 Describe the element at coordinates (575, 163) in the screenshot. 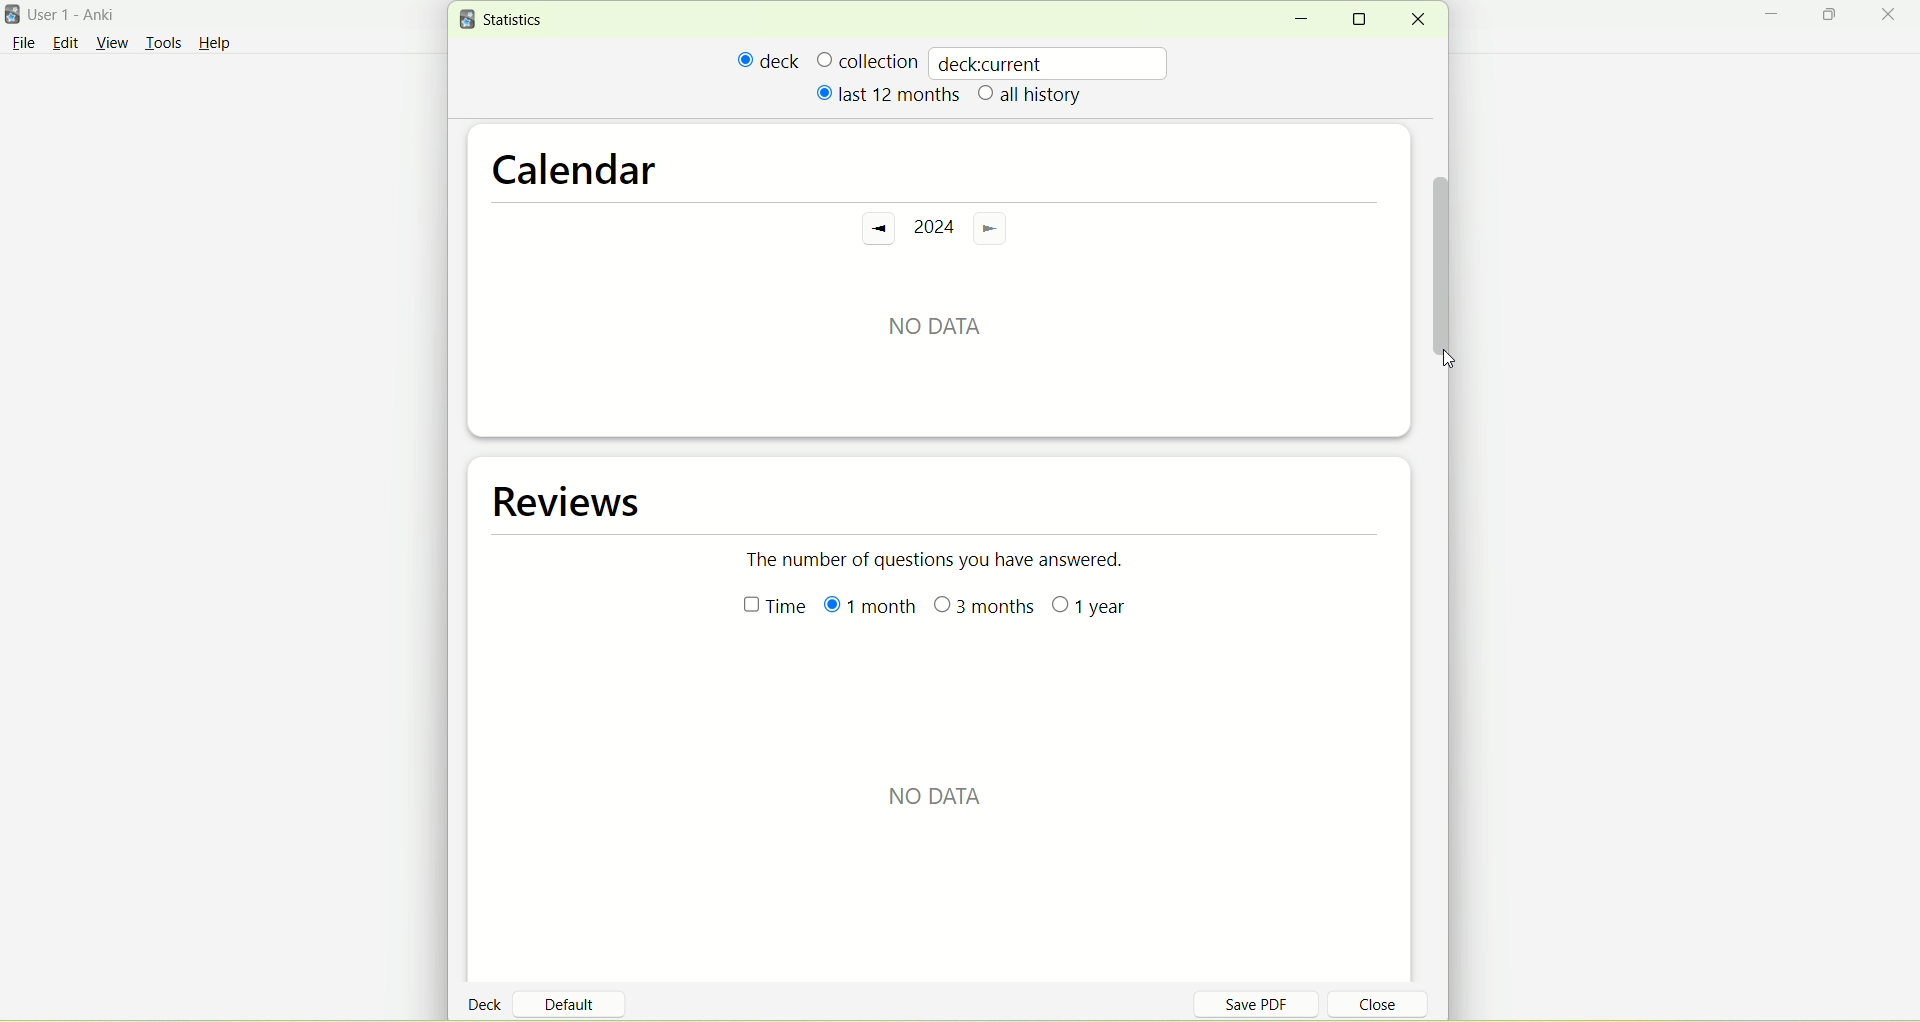

I see `calendar` at that location.